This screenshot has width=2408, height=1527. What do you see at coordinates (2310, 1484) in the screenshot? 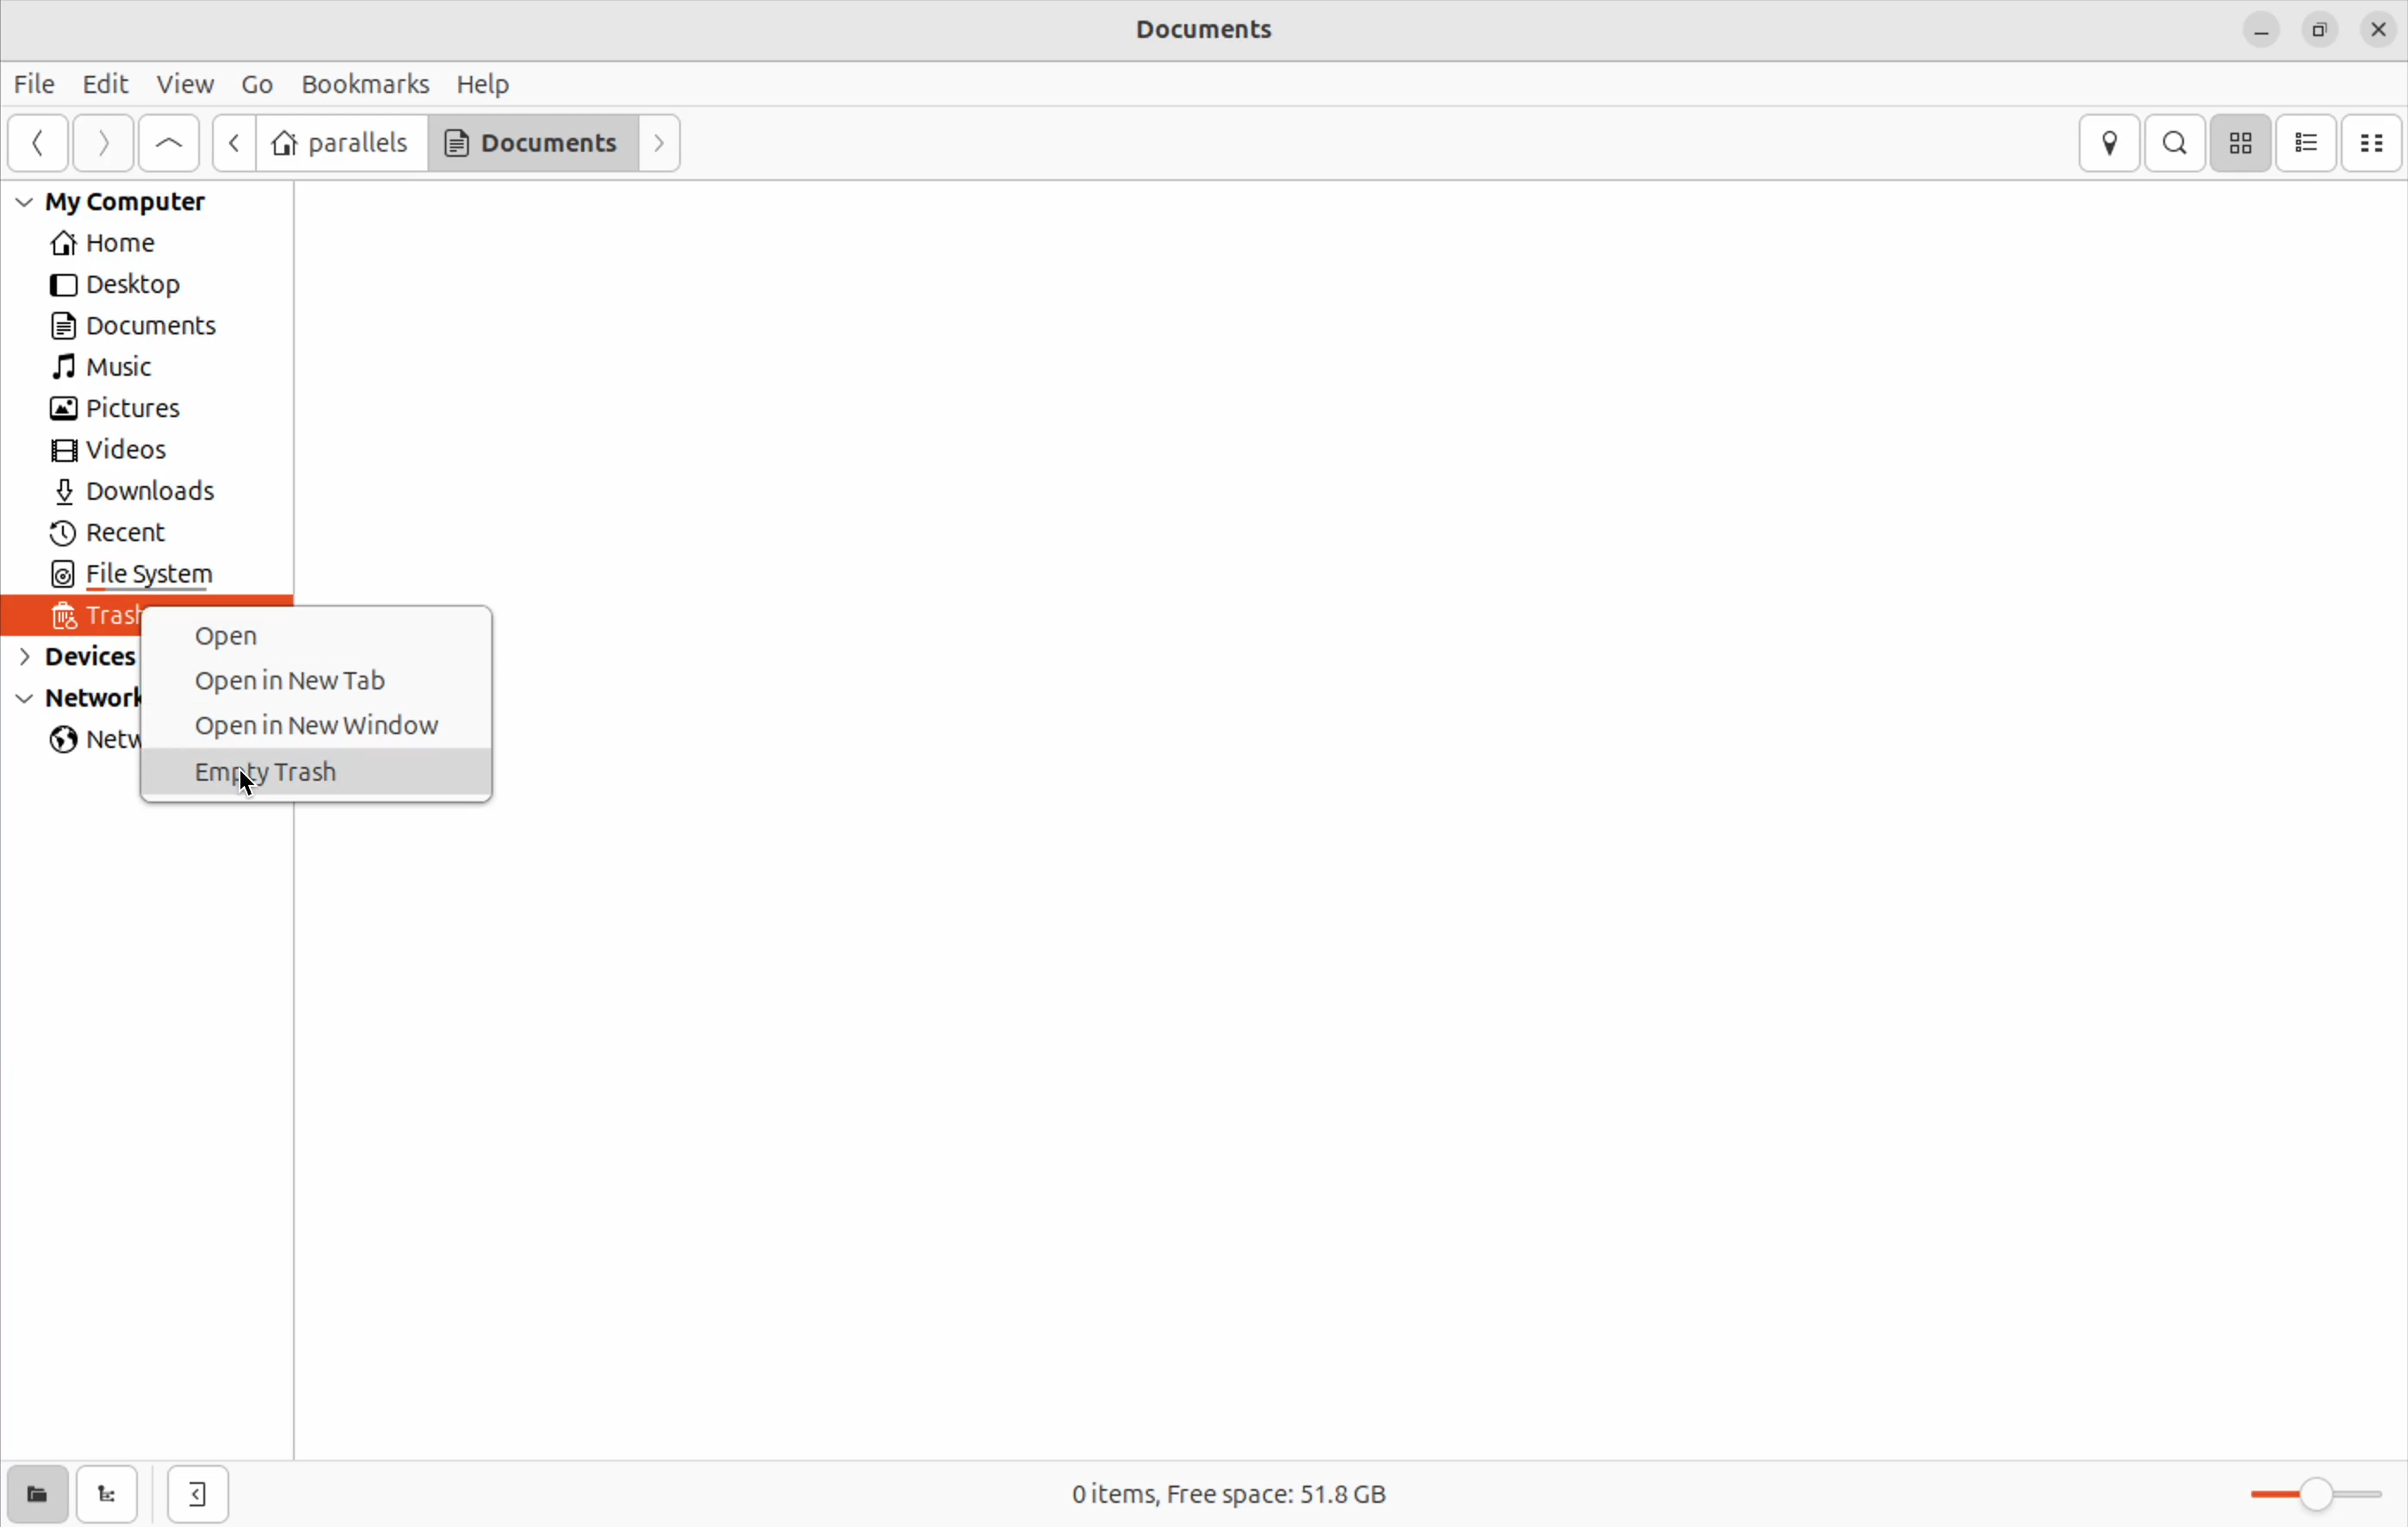
I see `toggle zoom` at bounding box center [2310, 1484].